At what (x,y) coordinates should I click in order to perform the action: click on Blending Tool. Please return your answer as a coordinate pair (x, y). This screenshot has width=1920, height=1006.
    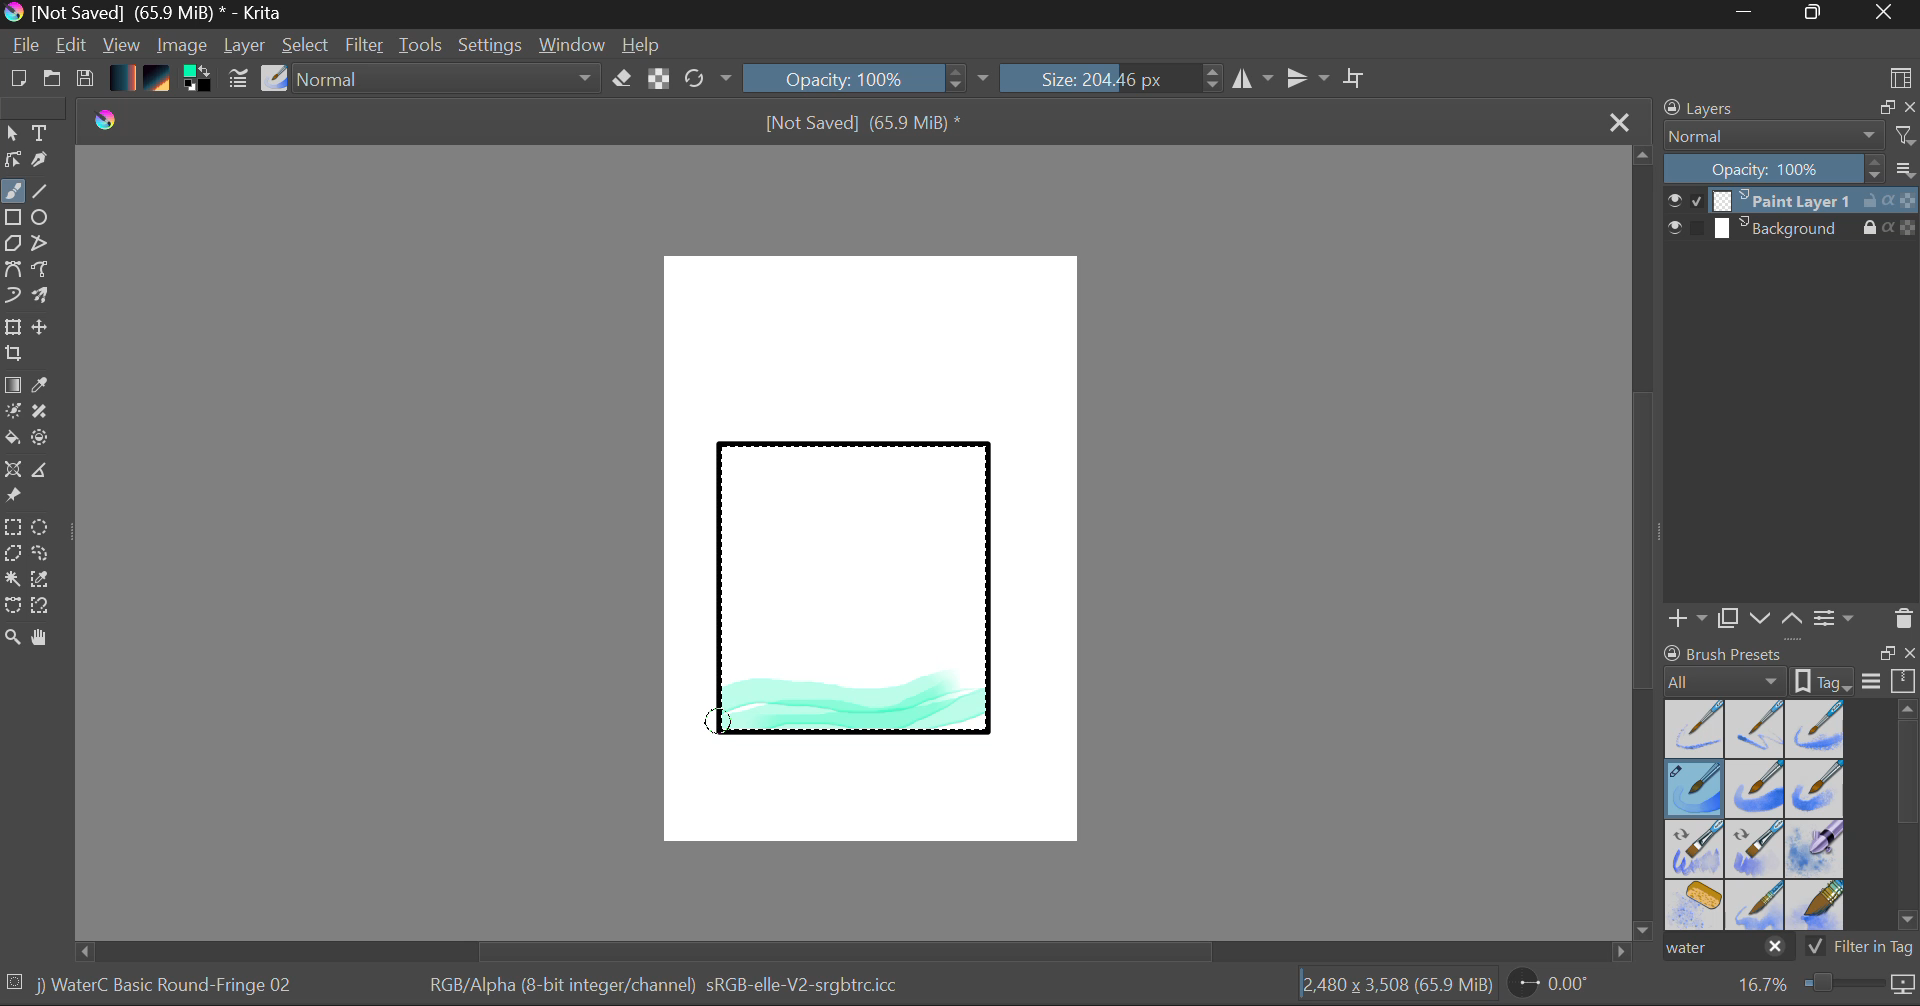
    Looking at the image, I should click on (449, 80).